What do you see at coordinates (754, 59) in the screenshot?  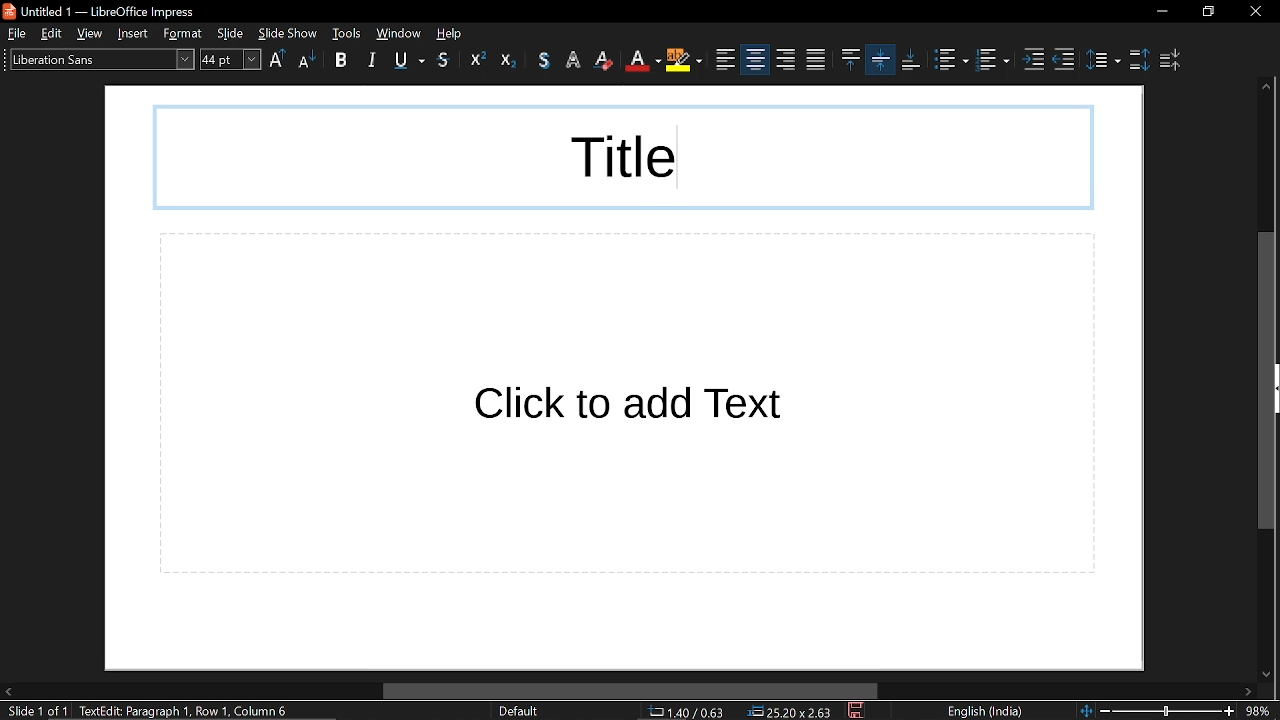 I see `align right` at bounding box center [754, 59].